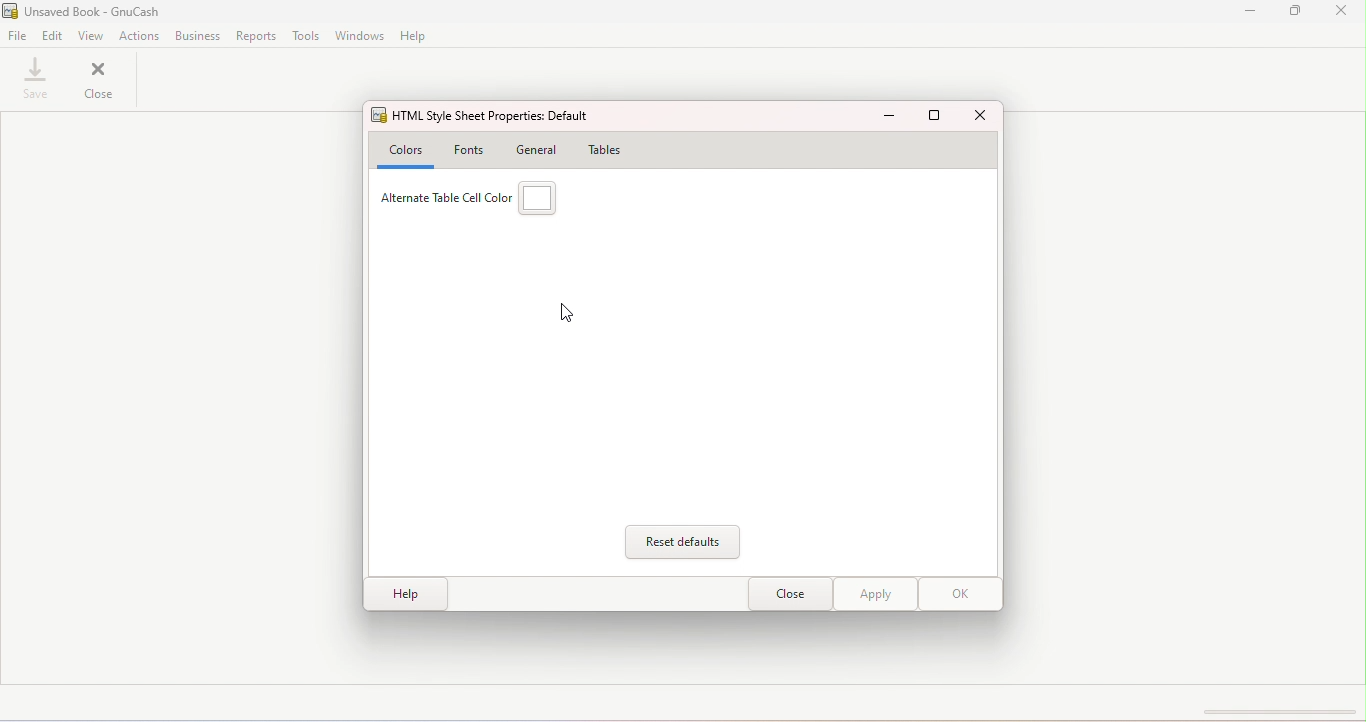  I want to click on Minimize, so click(1254, 12).